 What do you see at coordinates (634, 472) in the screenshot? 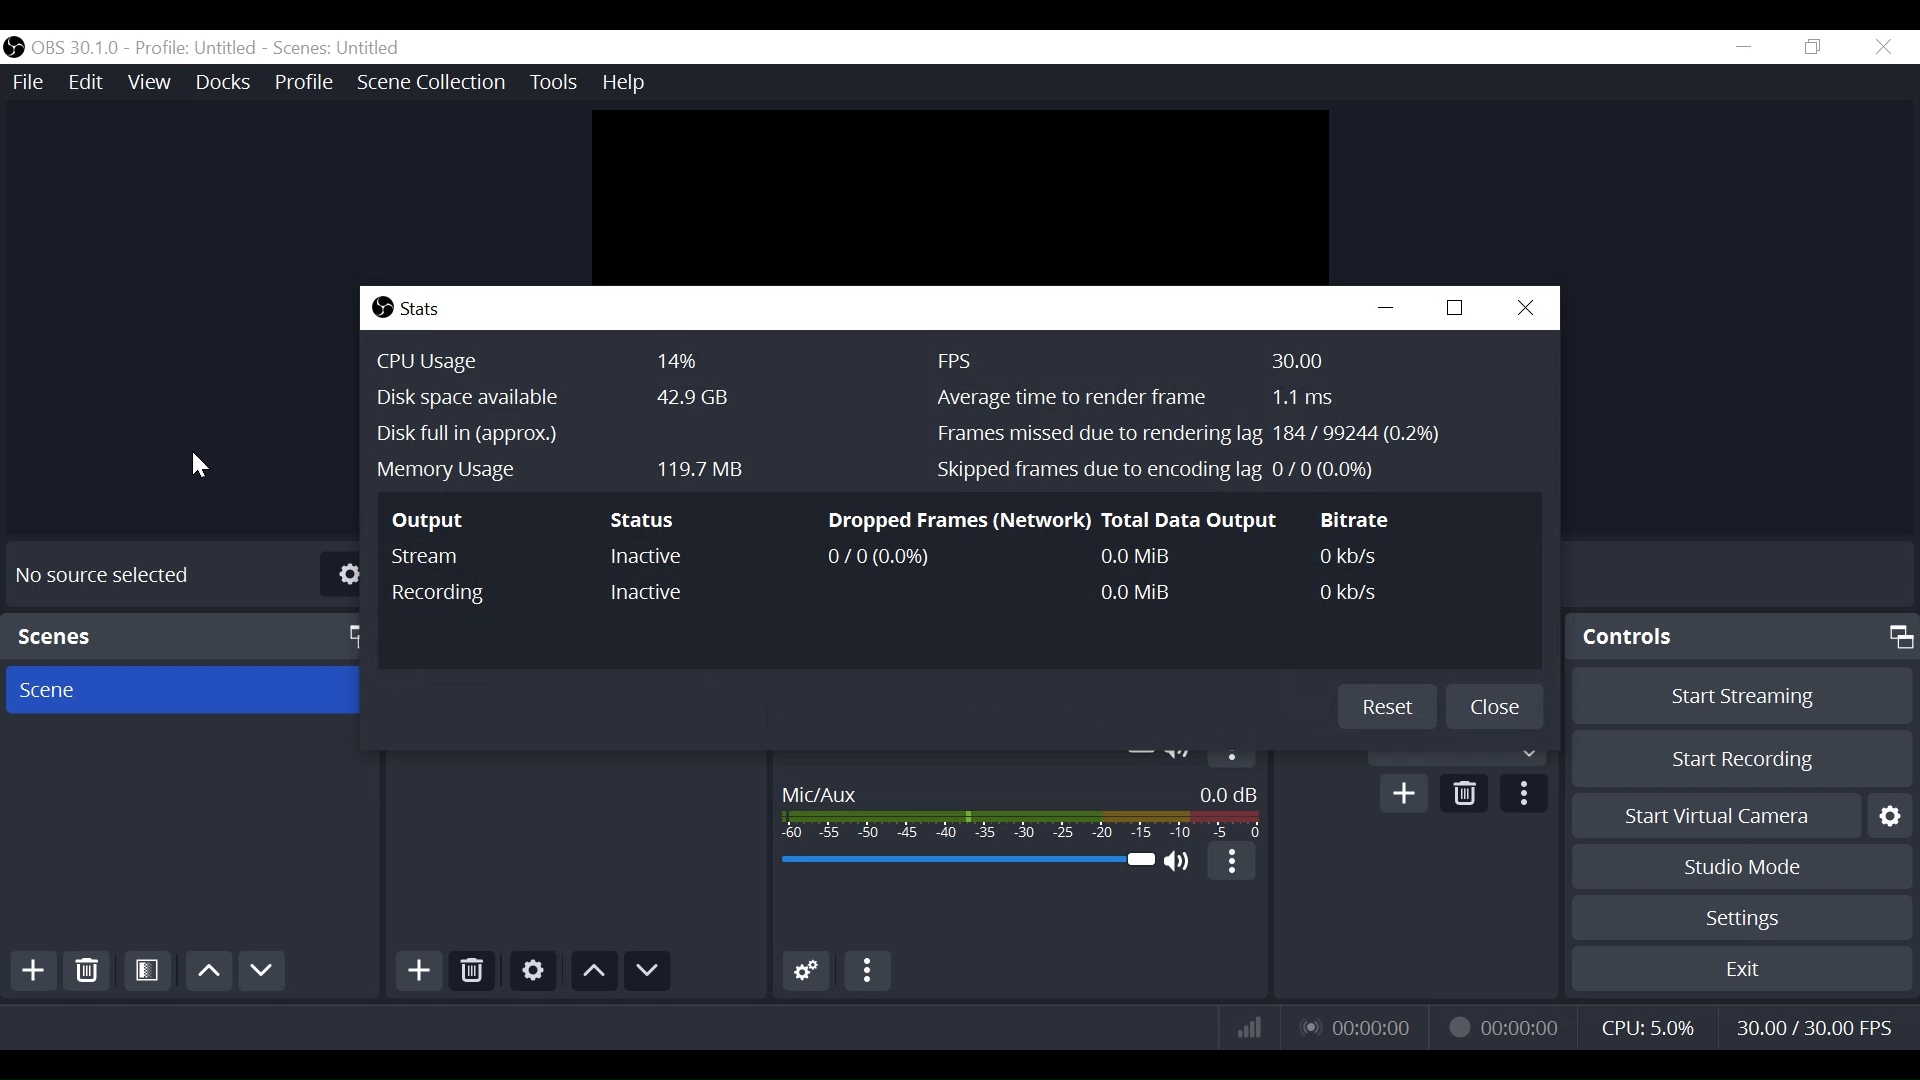
I see `Memory Usage` at bounding box center [634, 472].